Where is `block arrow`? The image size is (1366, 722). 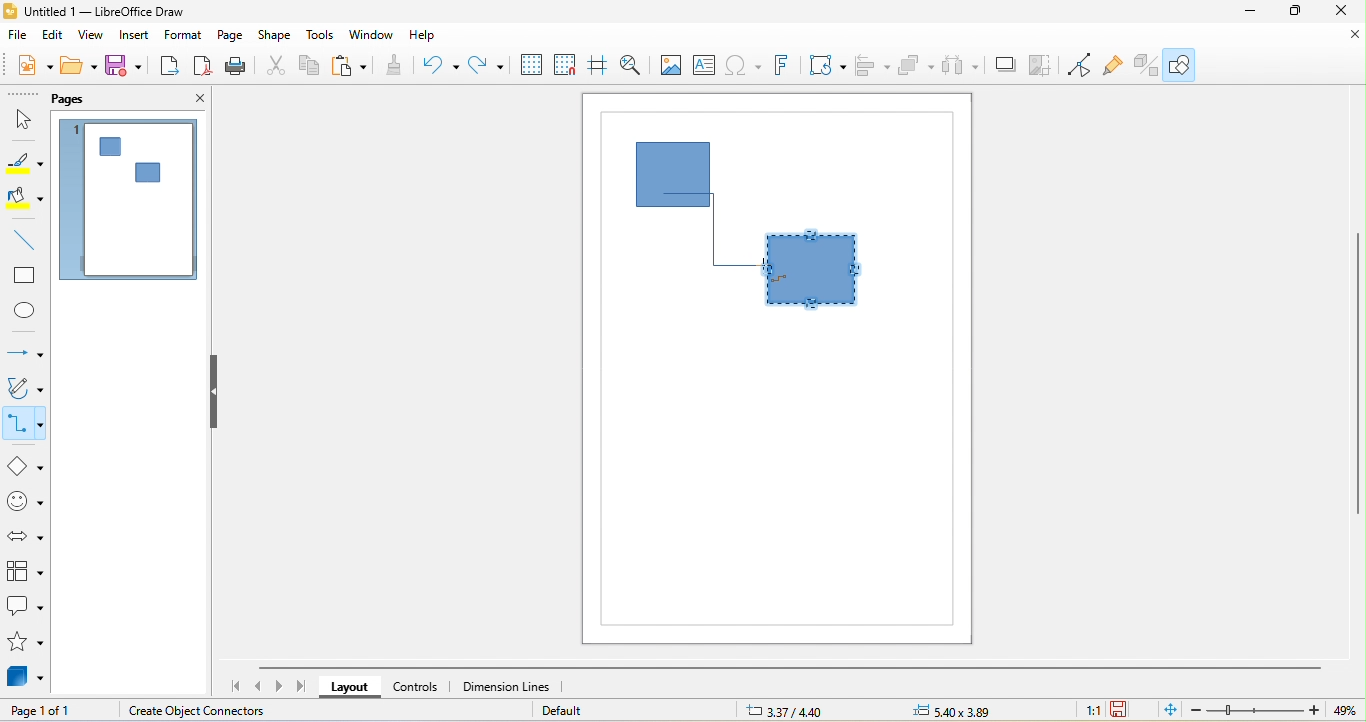 block arrow is located at coordinates (27, 537).